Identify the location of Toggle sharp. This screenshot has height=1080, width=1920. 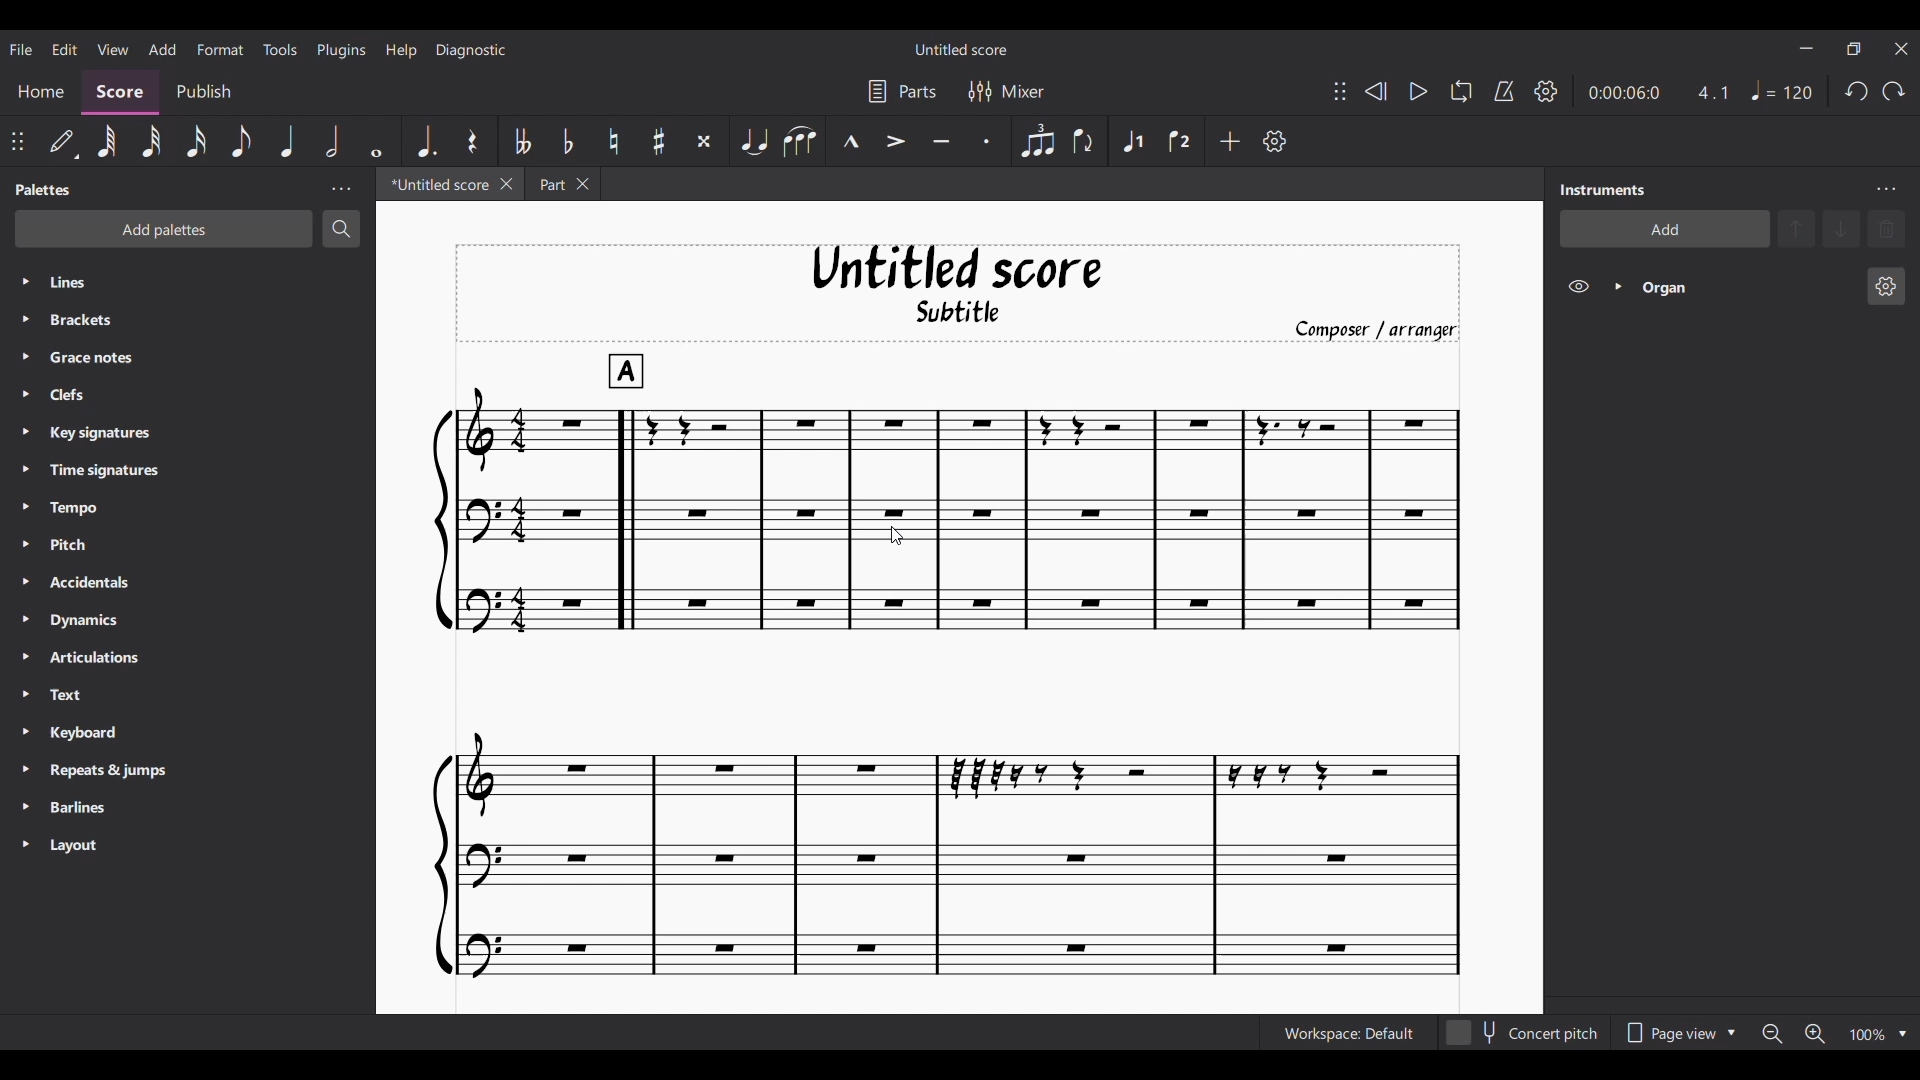
(658, 141).